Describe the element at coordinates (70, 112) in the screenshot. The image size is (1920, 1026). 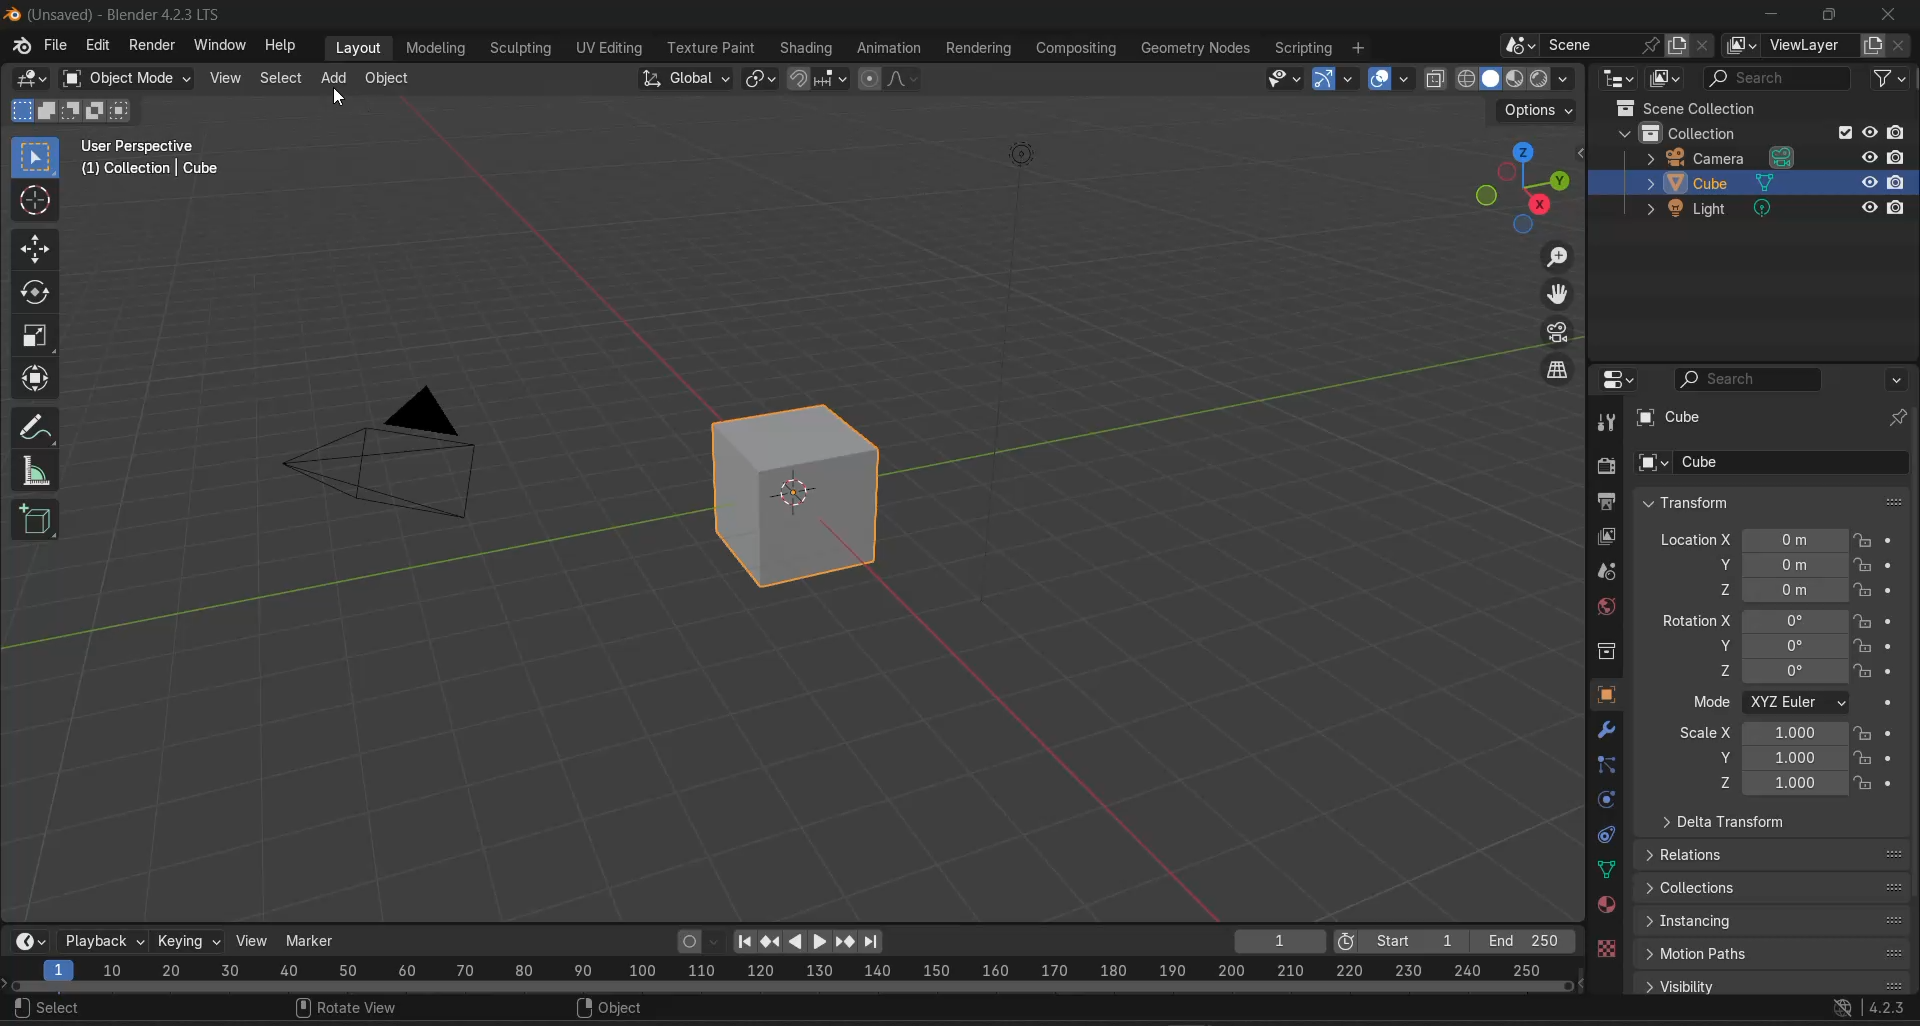
I see `mode: subtract existing selection` at that location.